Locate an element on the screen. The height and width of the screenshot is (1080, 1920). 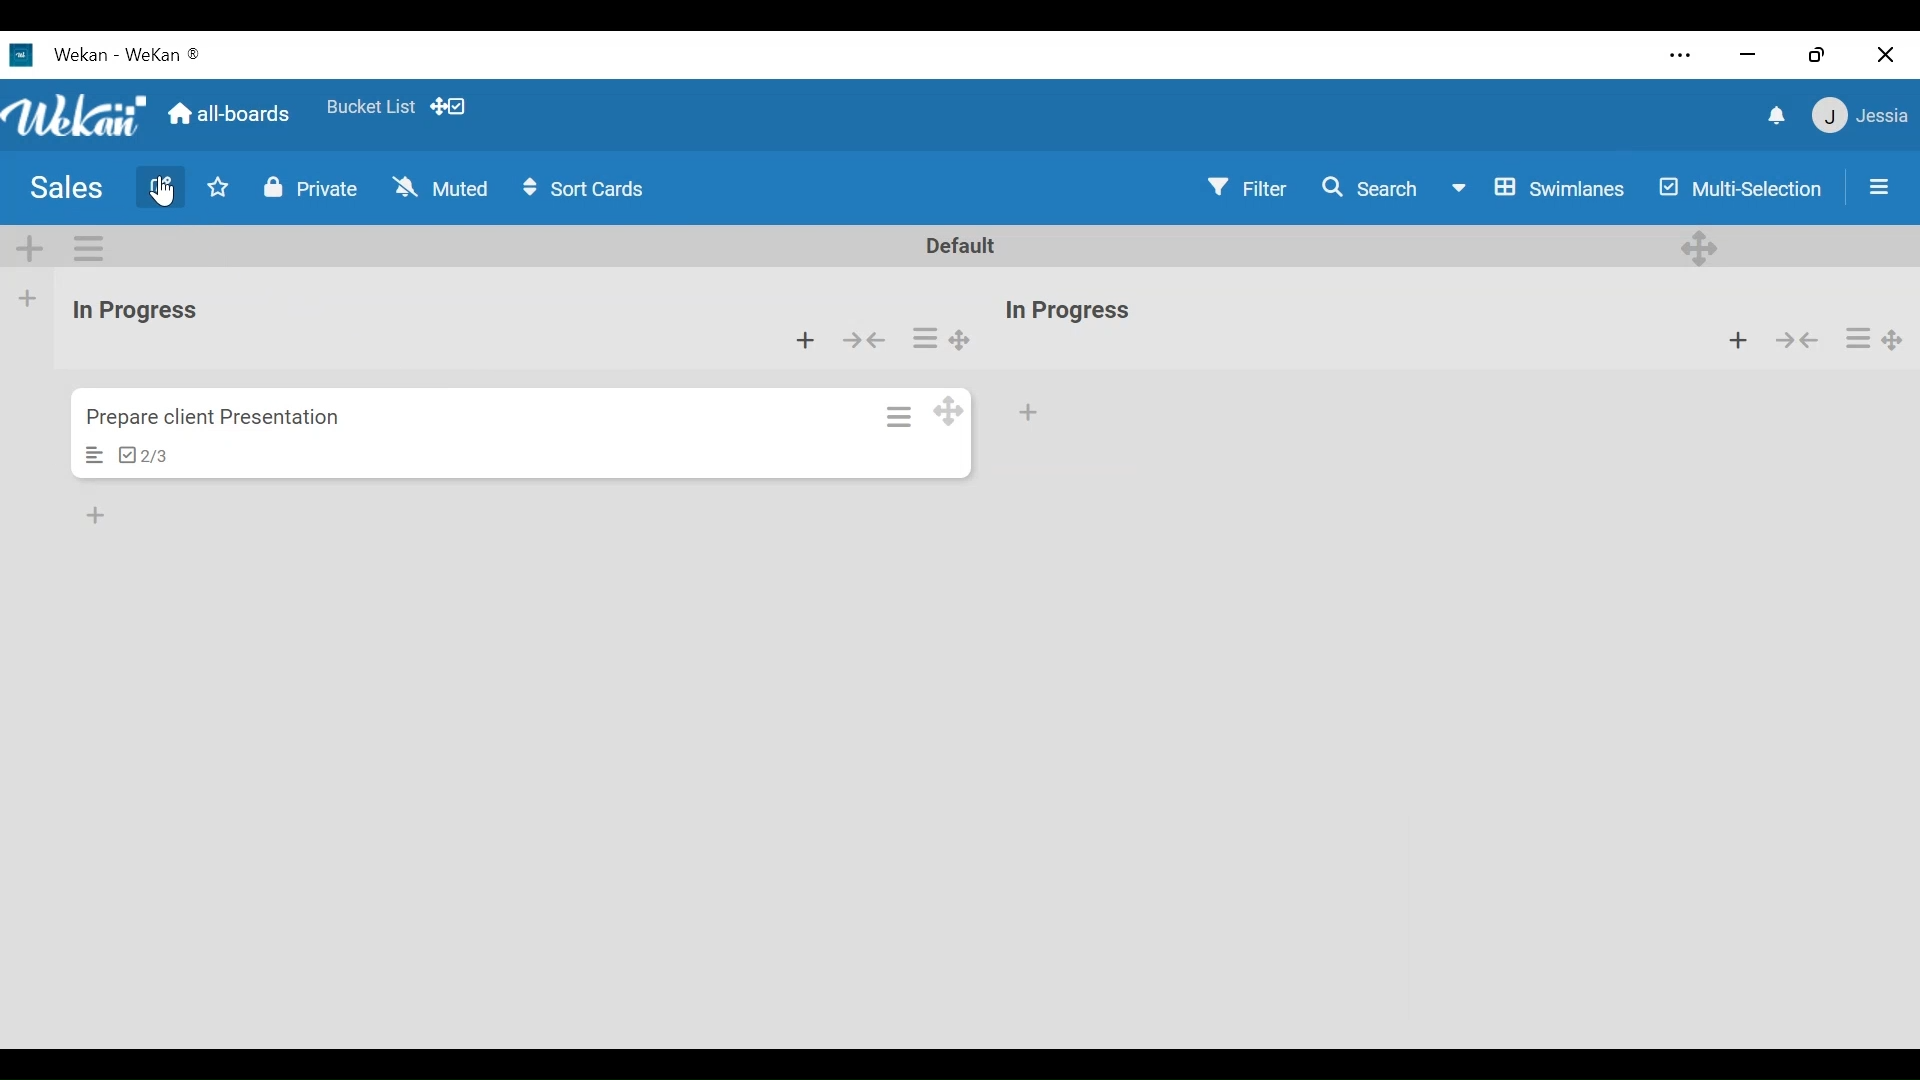
Show desktop drag handle is located at coordinates (449, 105).